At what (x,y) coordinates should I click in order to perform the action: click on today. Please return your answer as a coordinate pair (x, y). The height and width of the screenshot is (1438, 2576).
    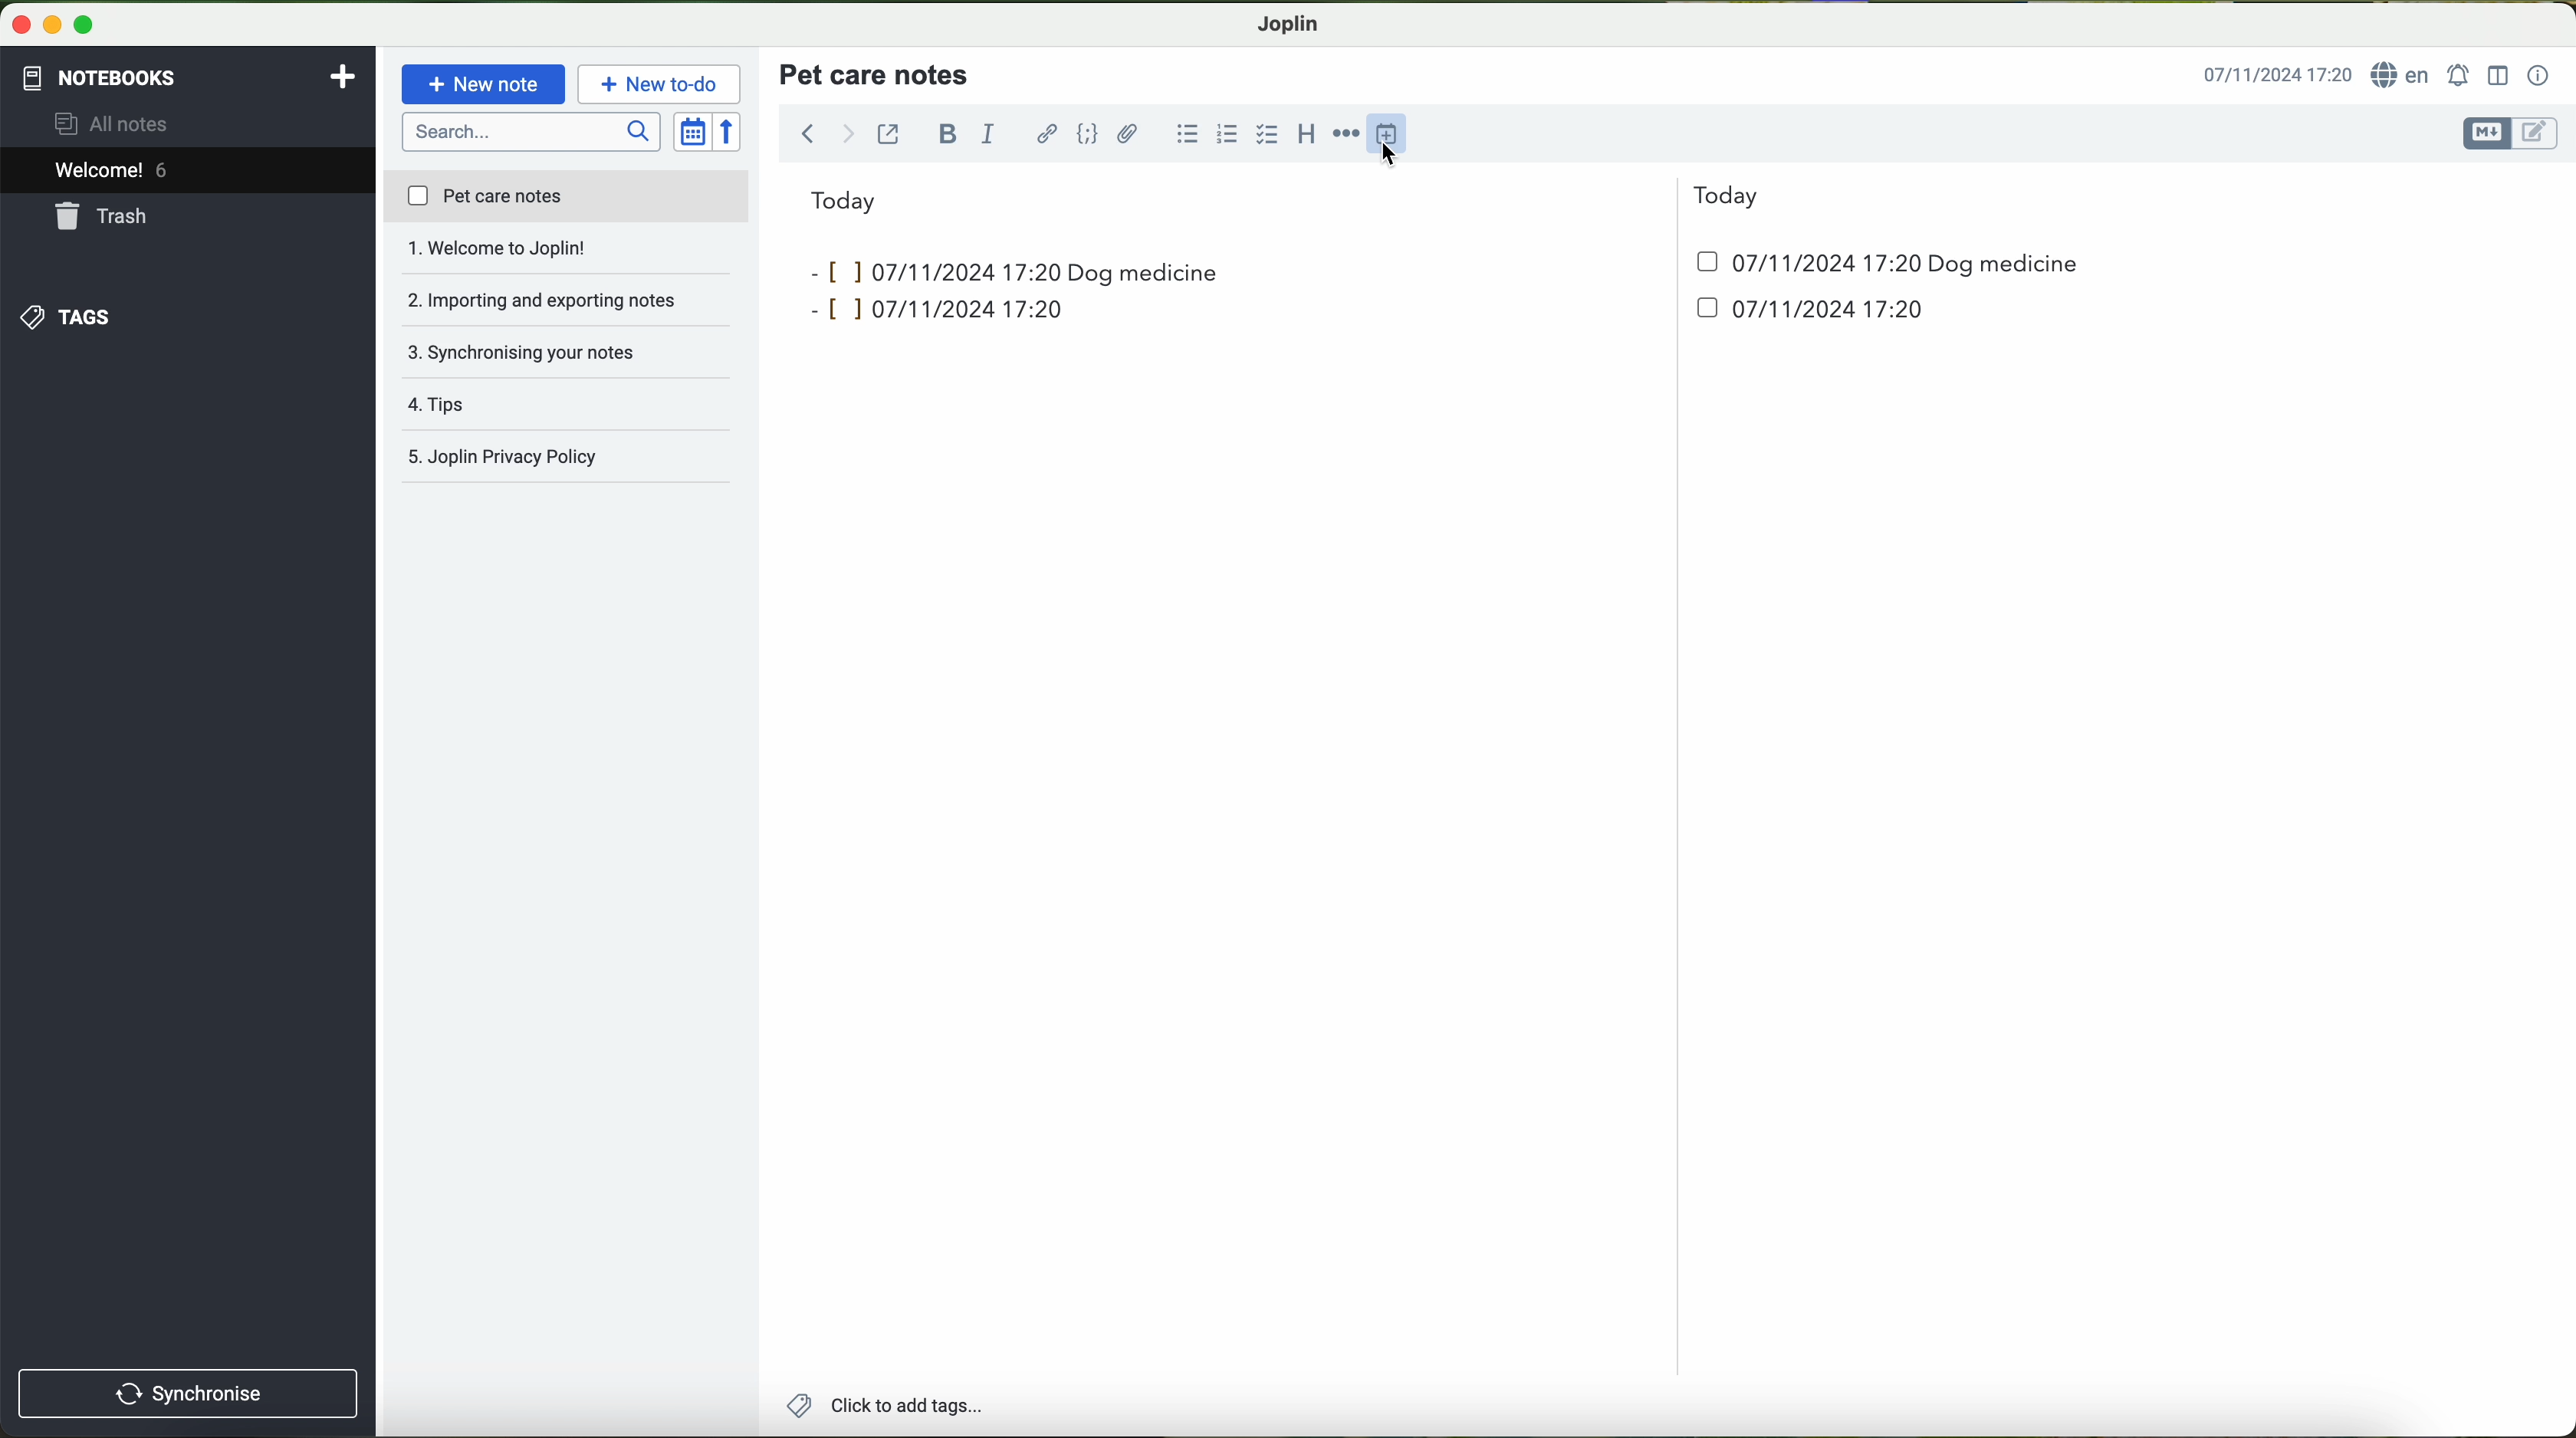
    Looking at the image, I should click on (1285, 198).